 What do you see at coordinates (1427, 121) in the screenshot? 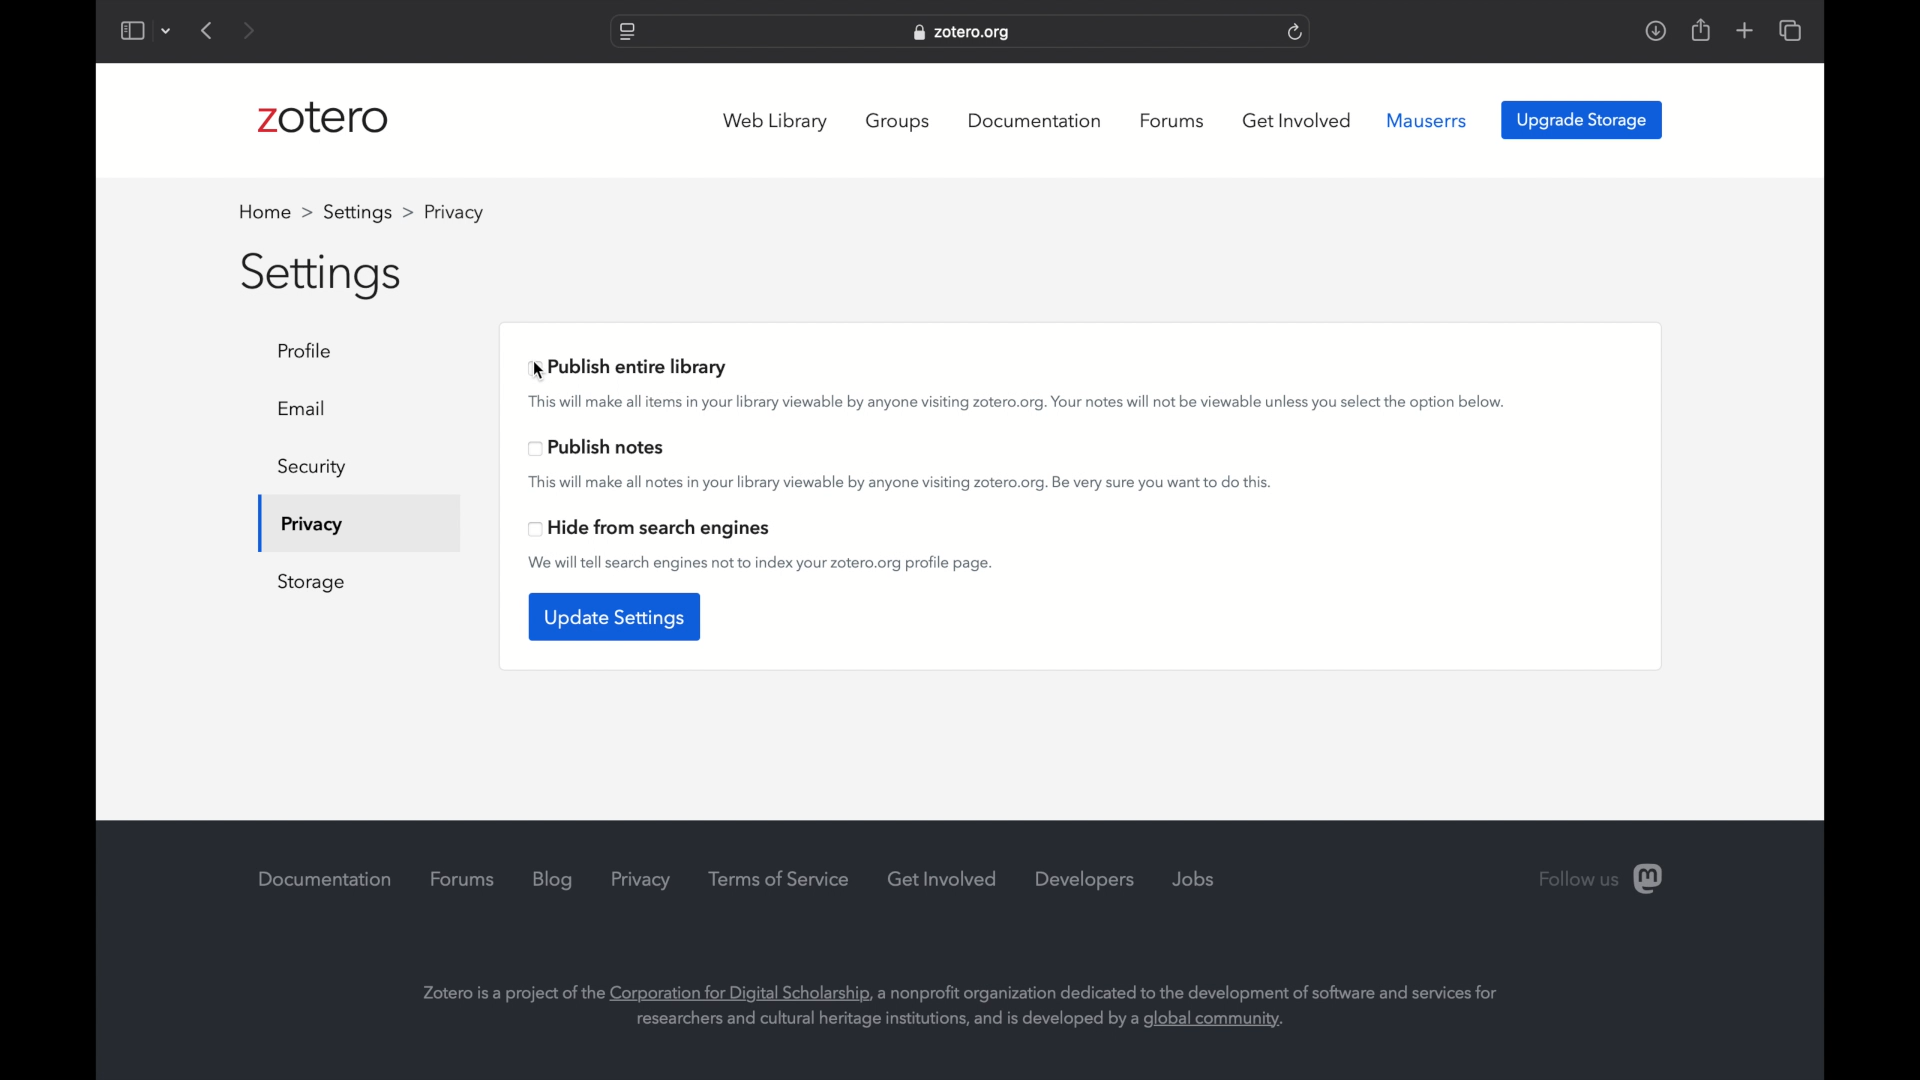
I see `mauserrs` at bounding box center [1427, 121].